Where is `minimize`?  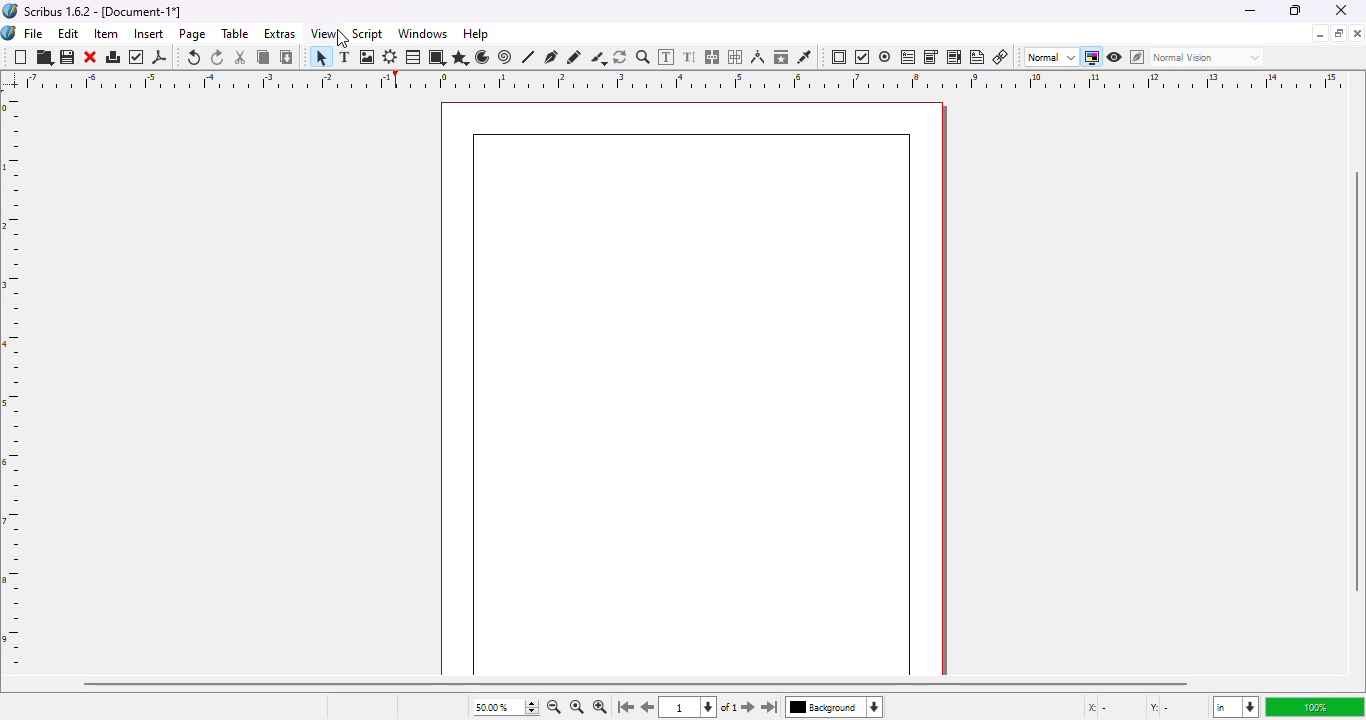 minimize is located at coordinates (1319, 34).